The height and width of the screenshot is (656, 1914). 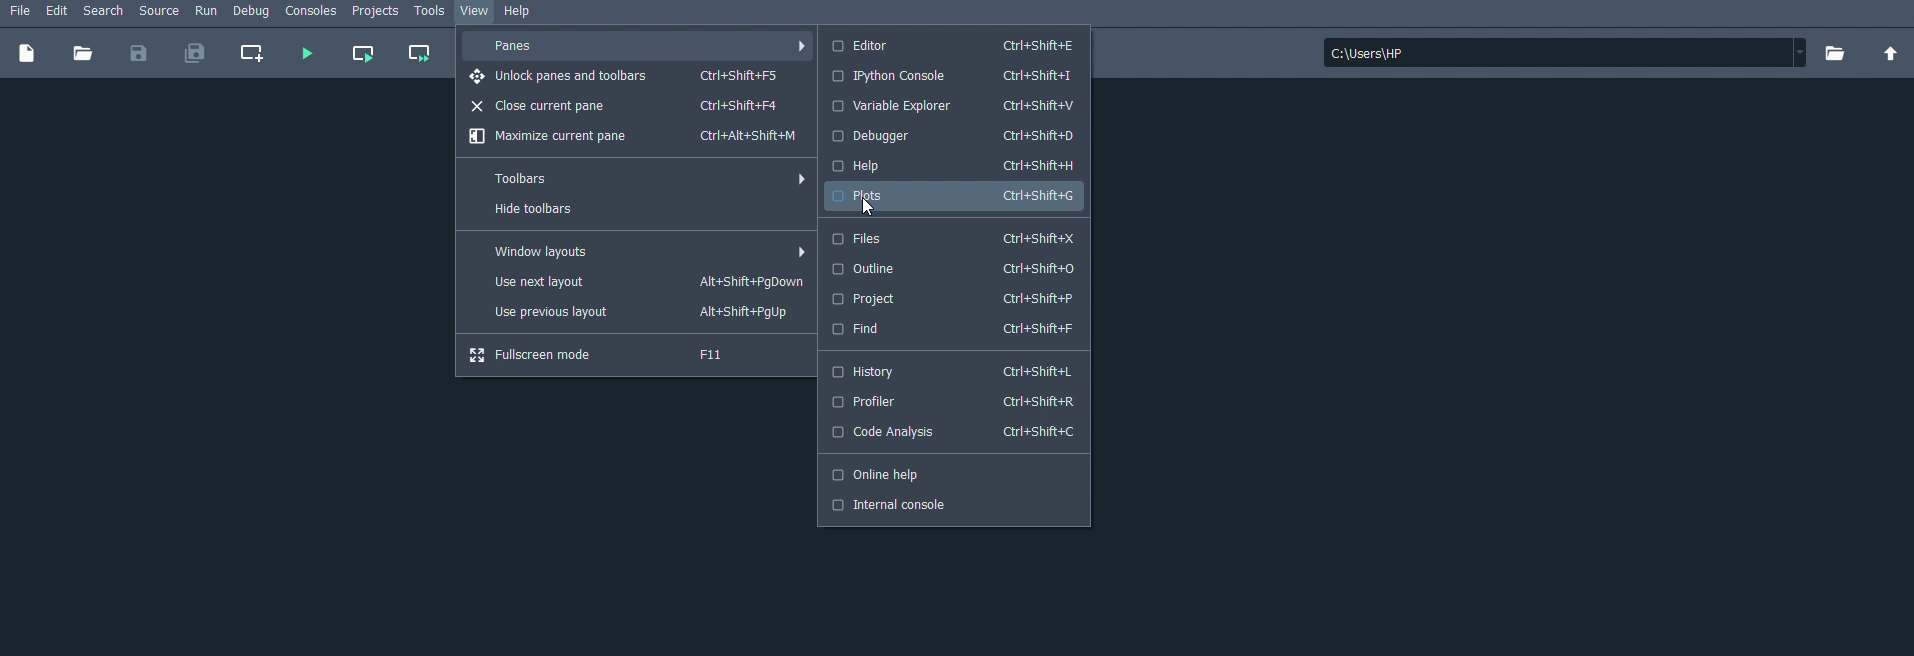 What do you see at coordinates (642, 284) in the screenshot?
I see `Use next layout` at bounding box center [642, 284].